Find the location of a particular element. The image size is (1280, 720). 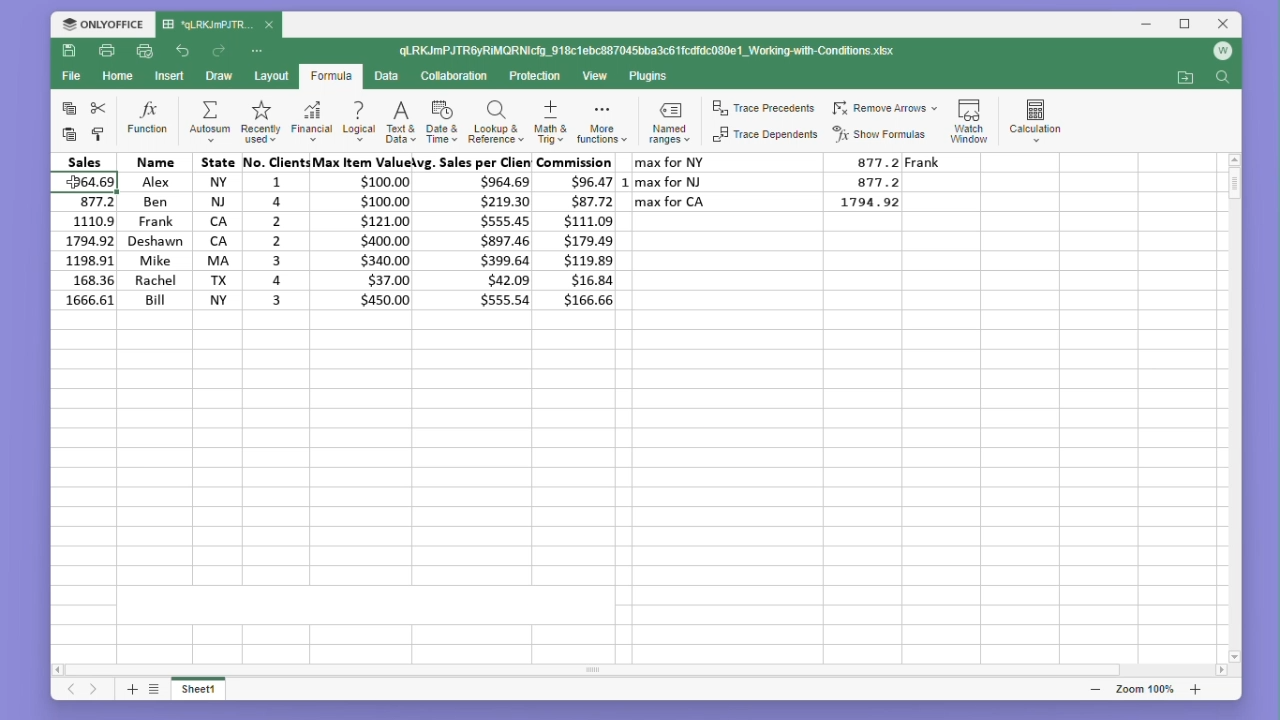

Maths and trigonometry is located at coordinates (551, 119).